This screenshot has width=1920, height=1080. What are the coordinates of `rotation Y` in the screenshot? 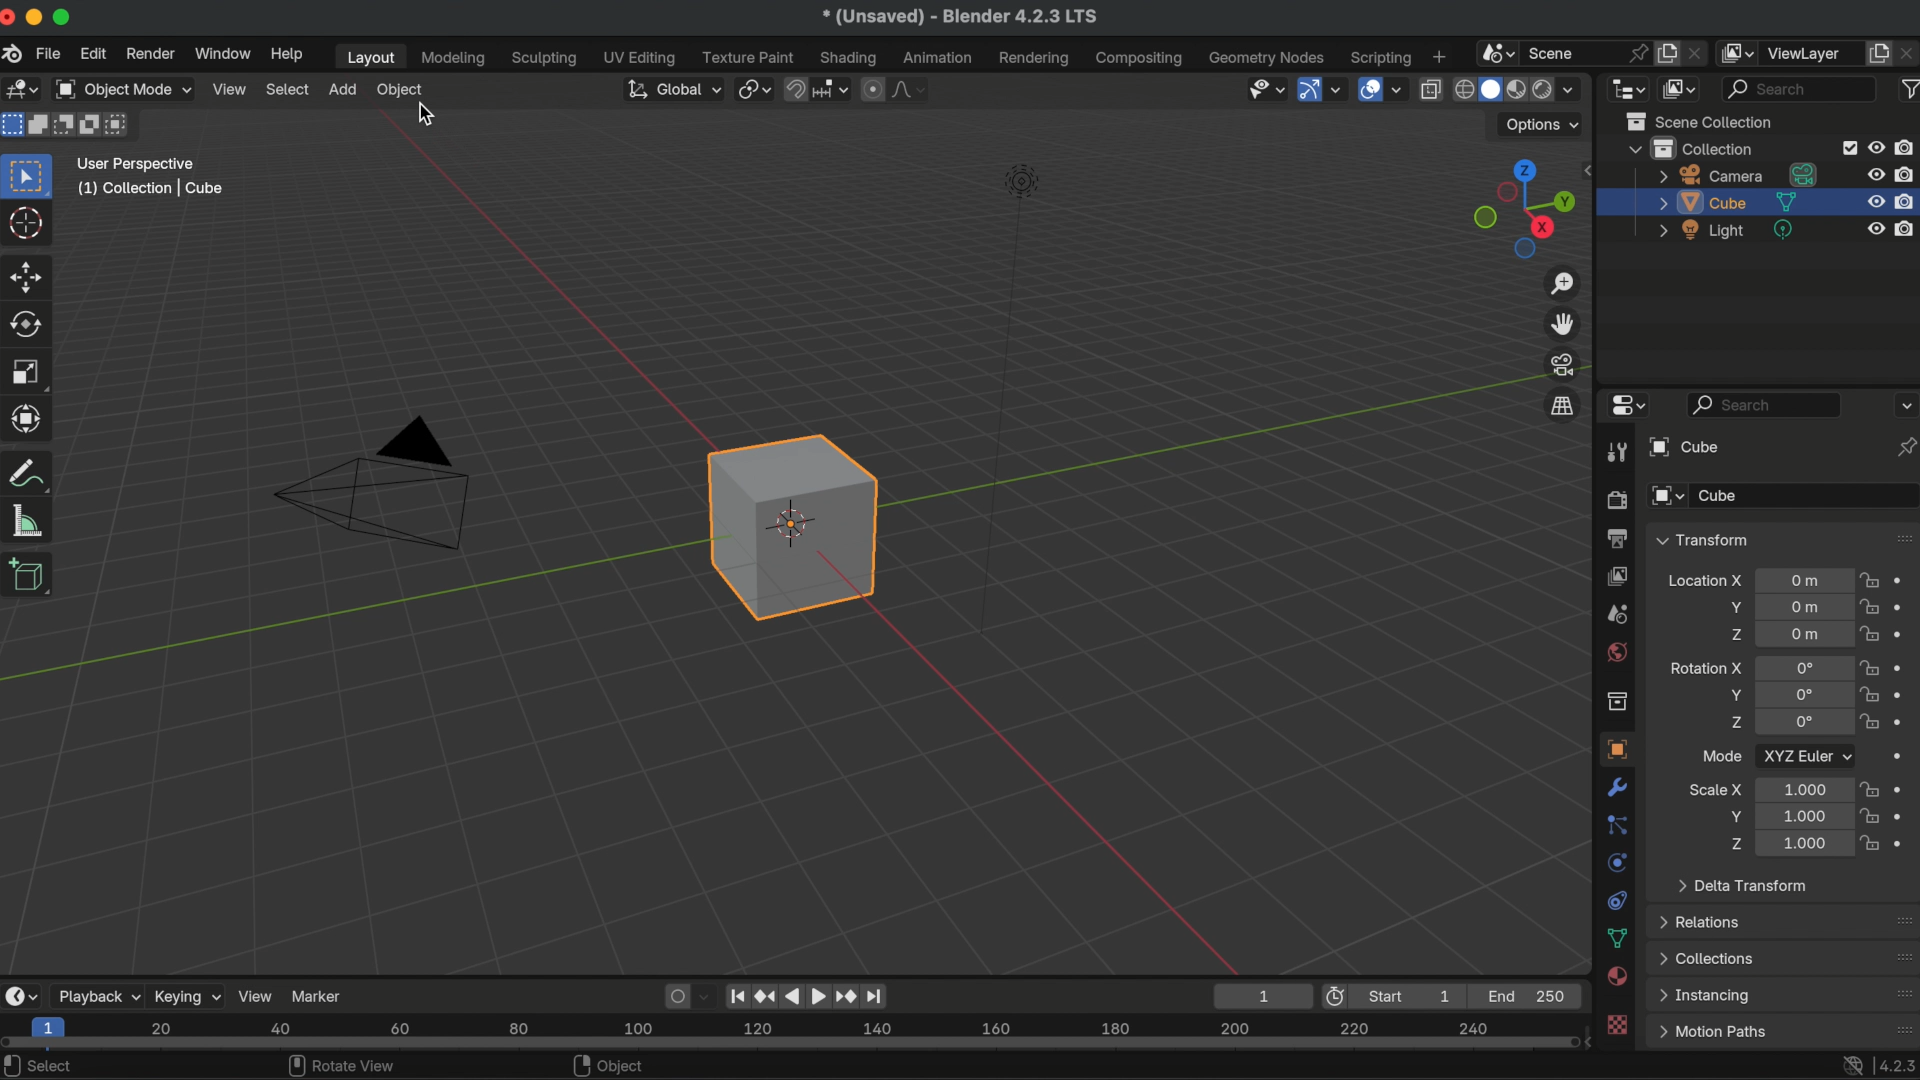 It's located at (1733, 695).